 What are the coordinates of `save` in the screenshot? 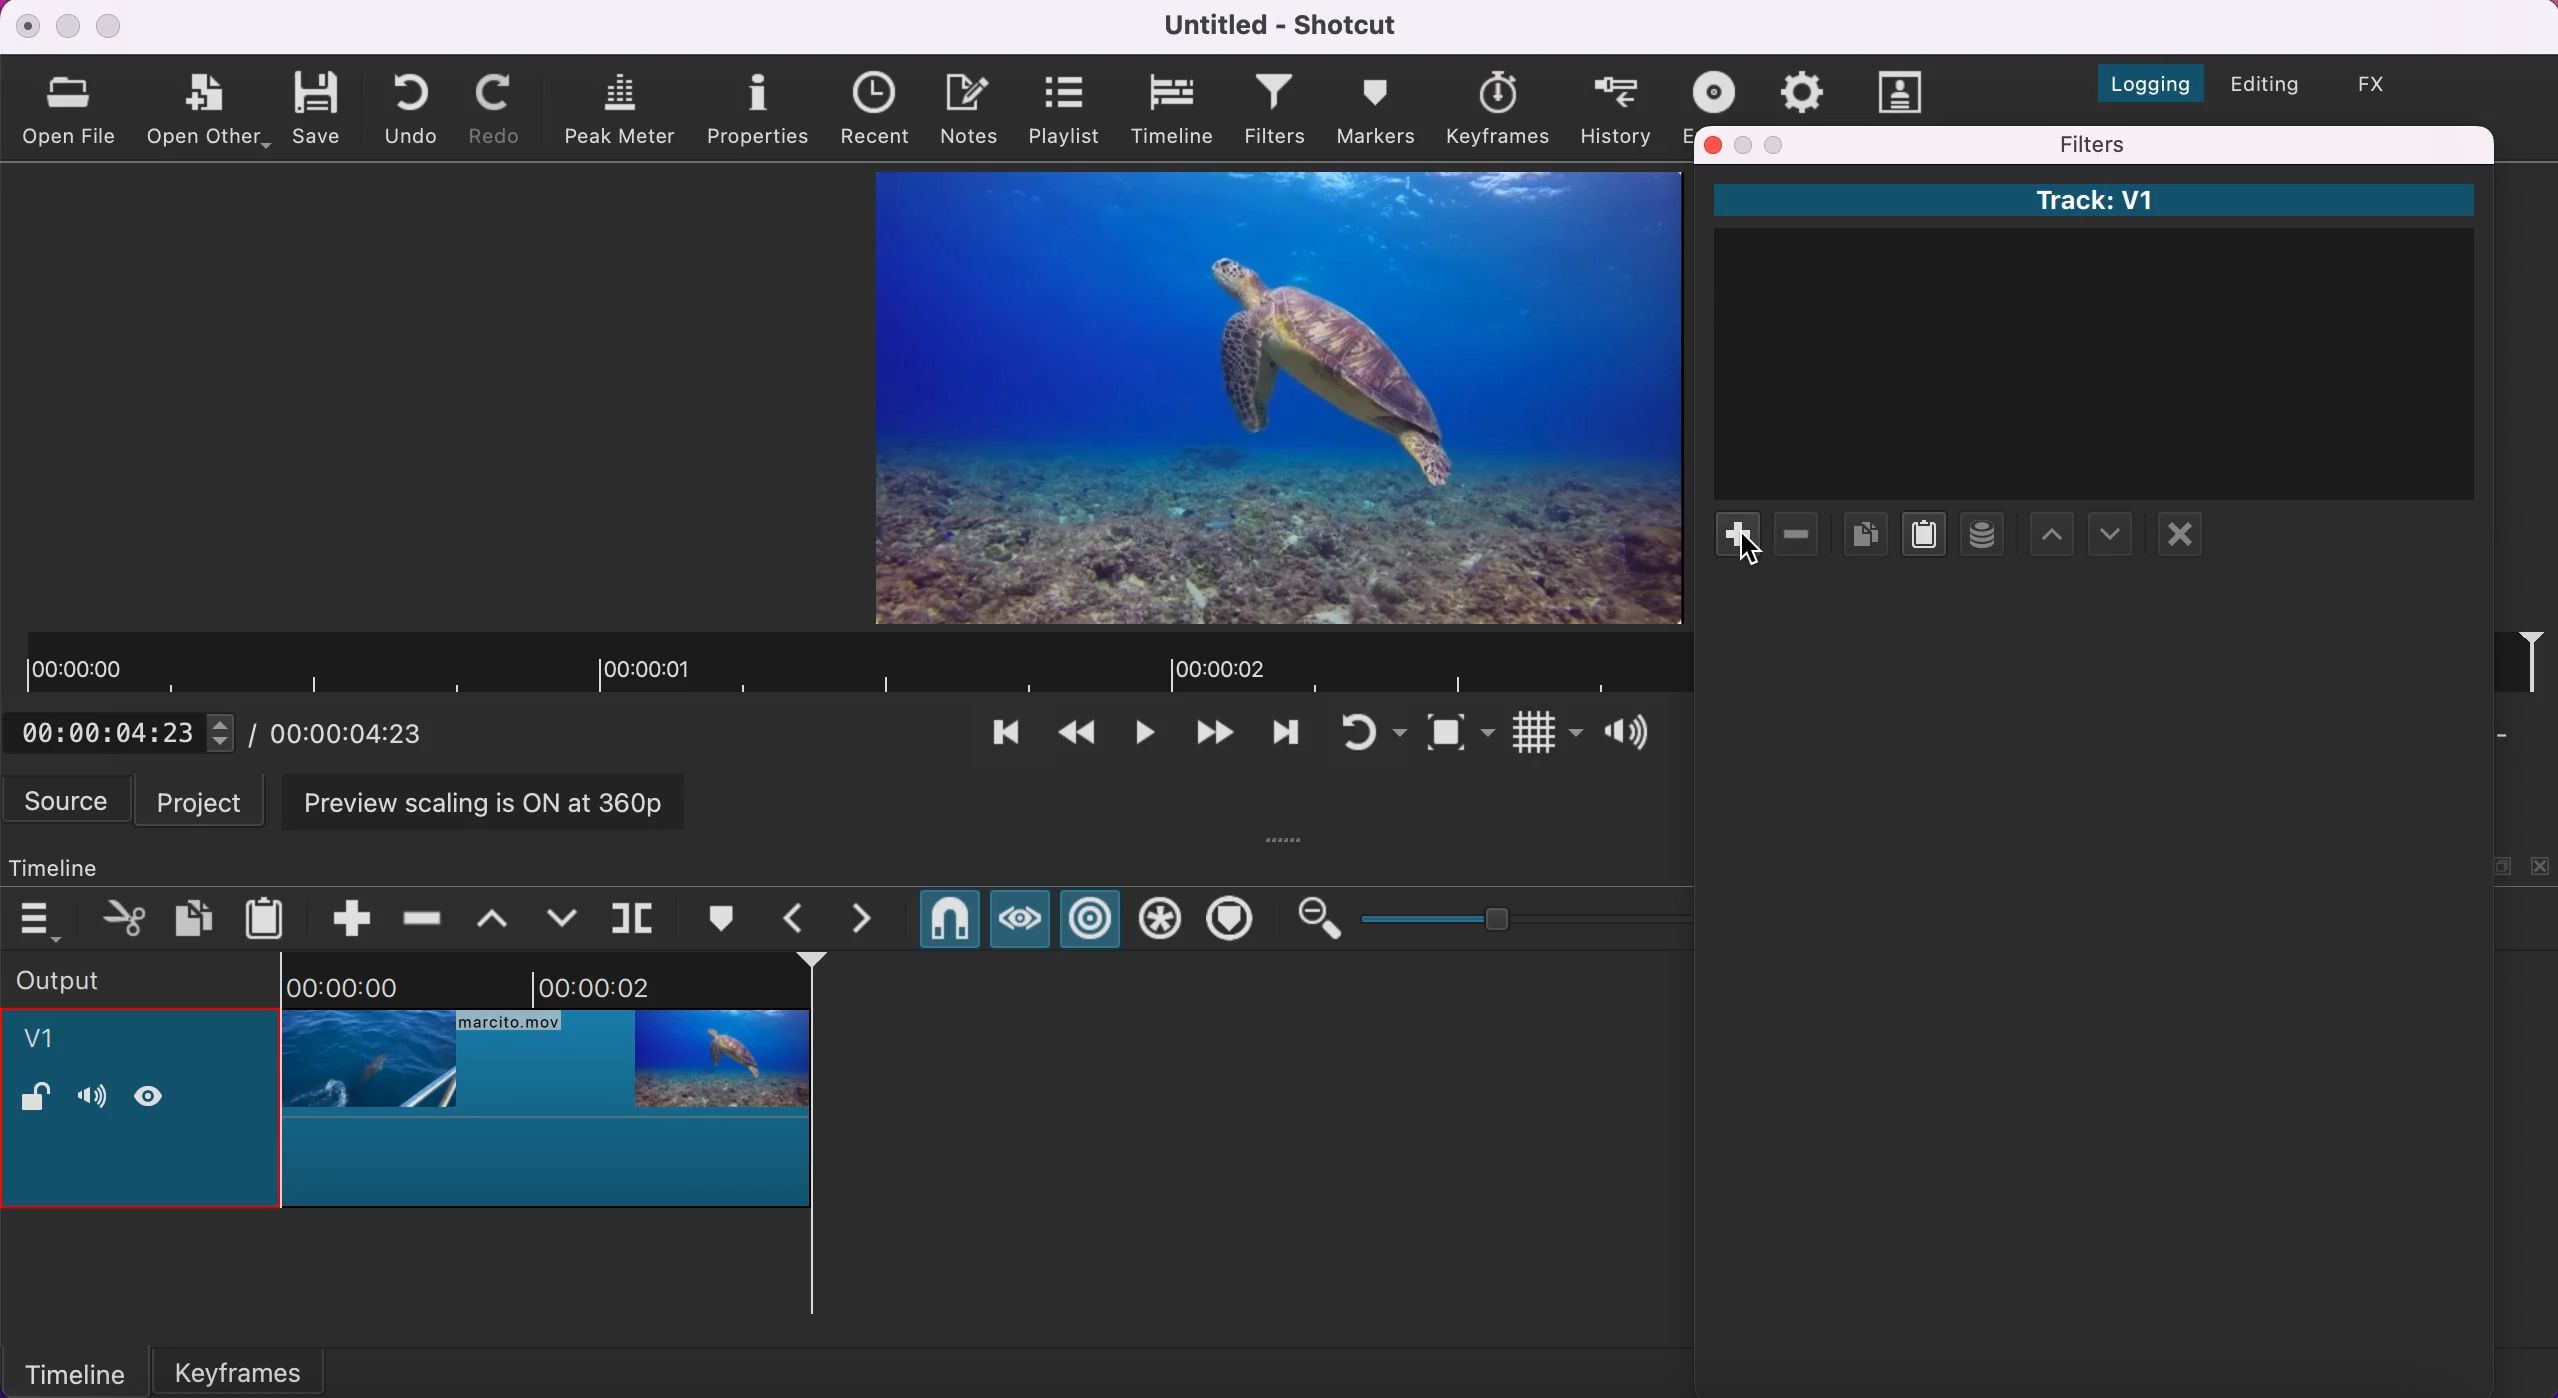 It's located at (320, 106).